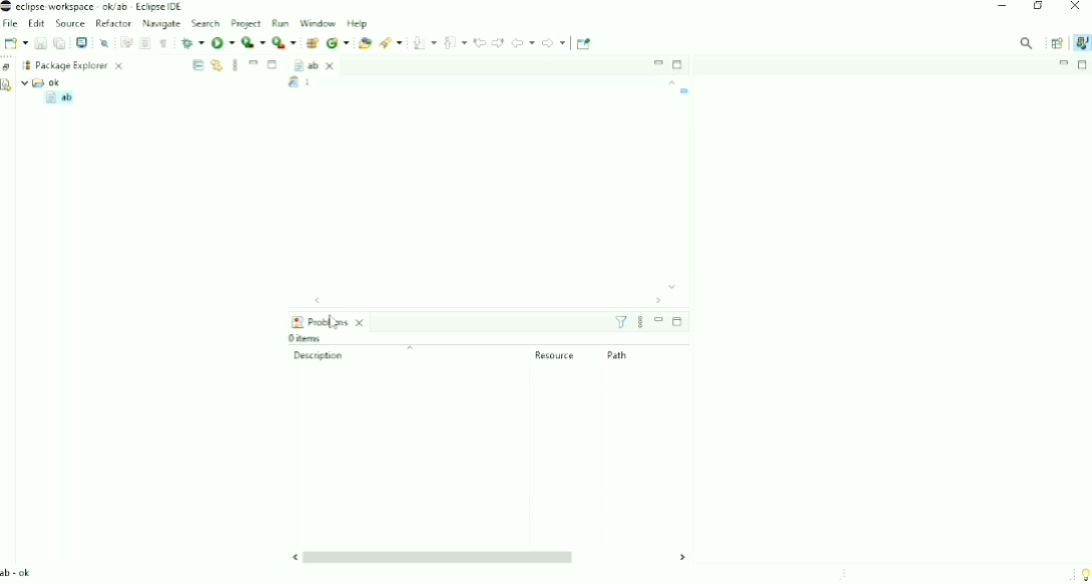 The image size is (1092, 584). Describe the element at coordinates (679, 65) in the screenshot. I see `Maximize` at that location.